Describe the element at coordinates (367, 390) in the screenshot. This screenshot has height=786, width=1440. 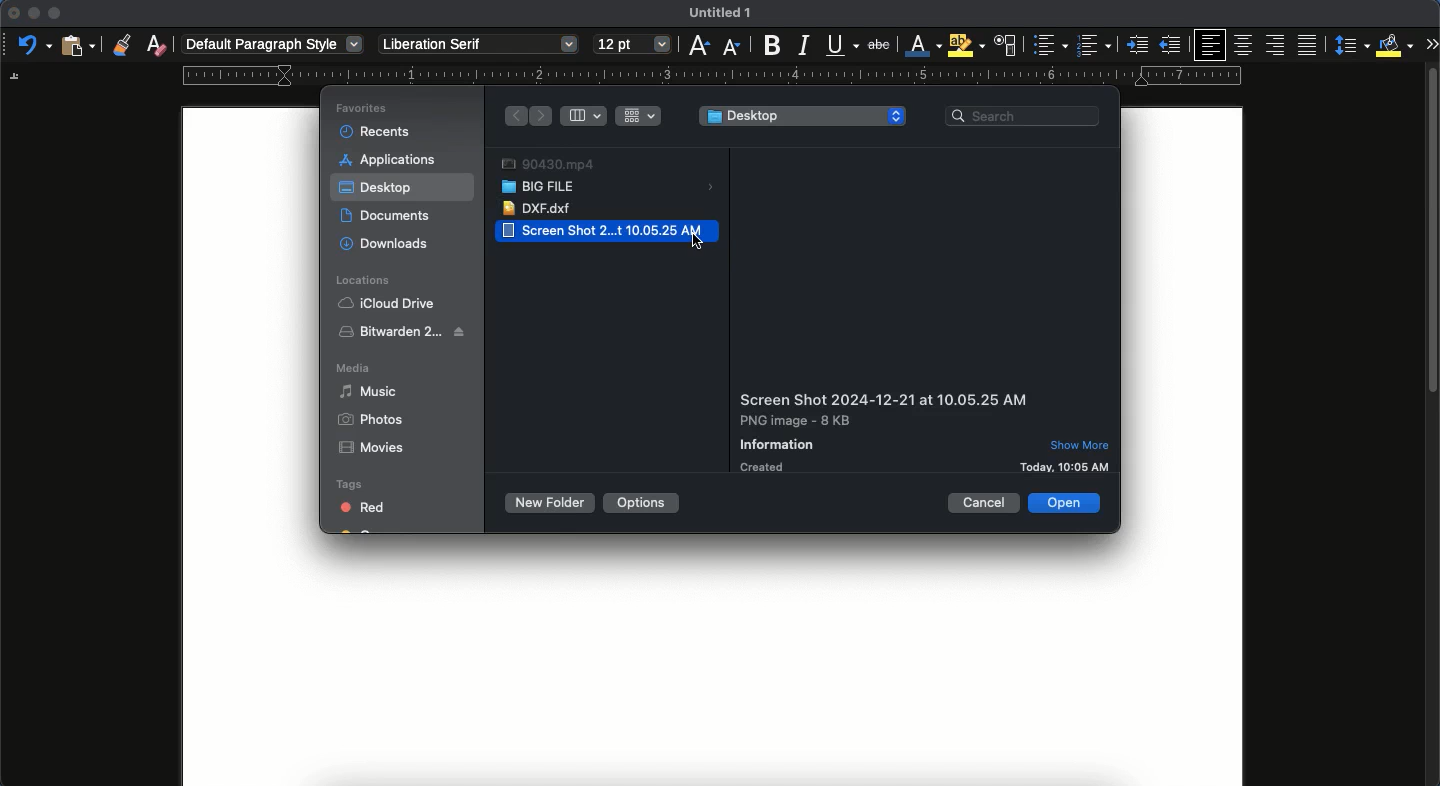
I see `music` at that location.